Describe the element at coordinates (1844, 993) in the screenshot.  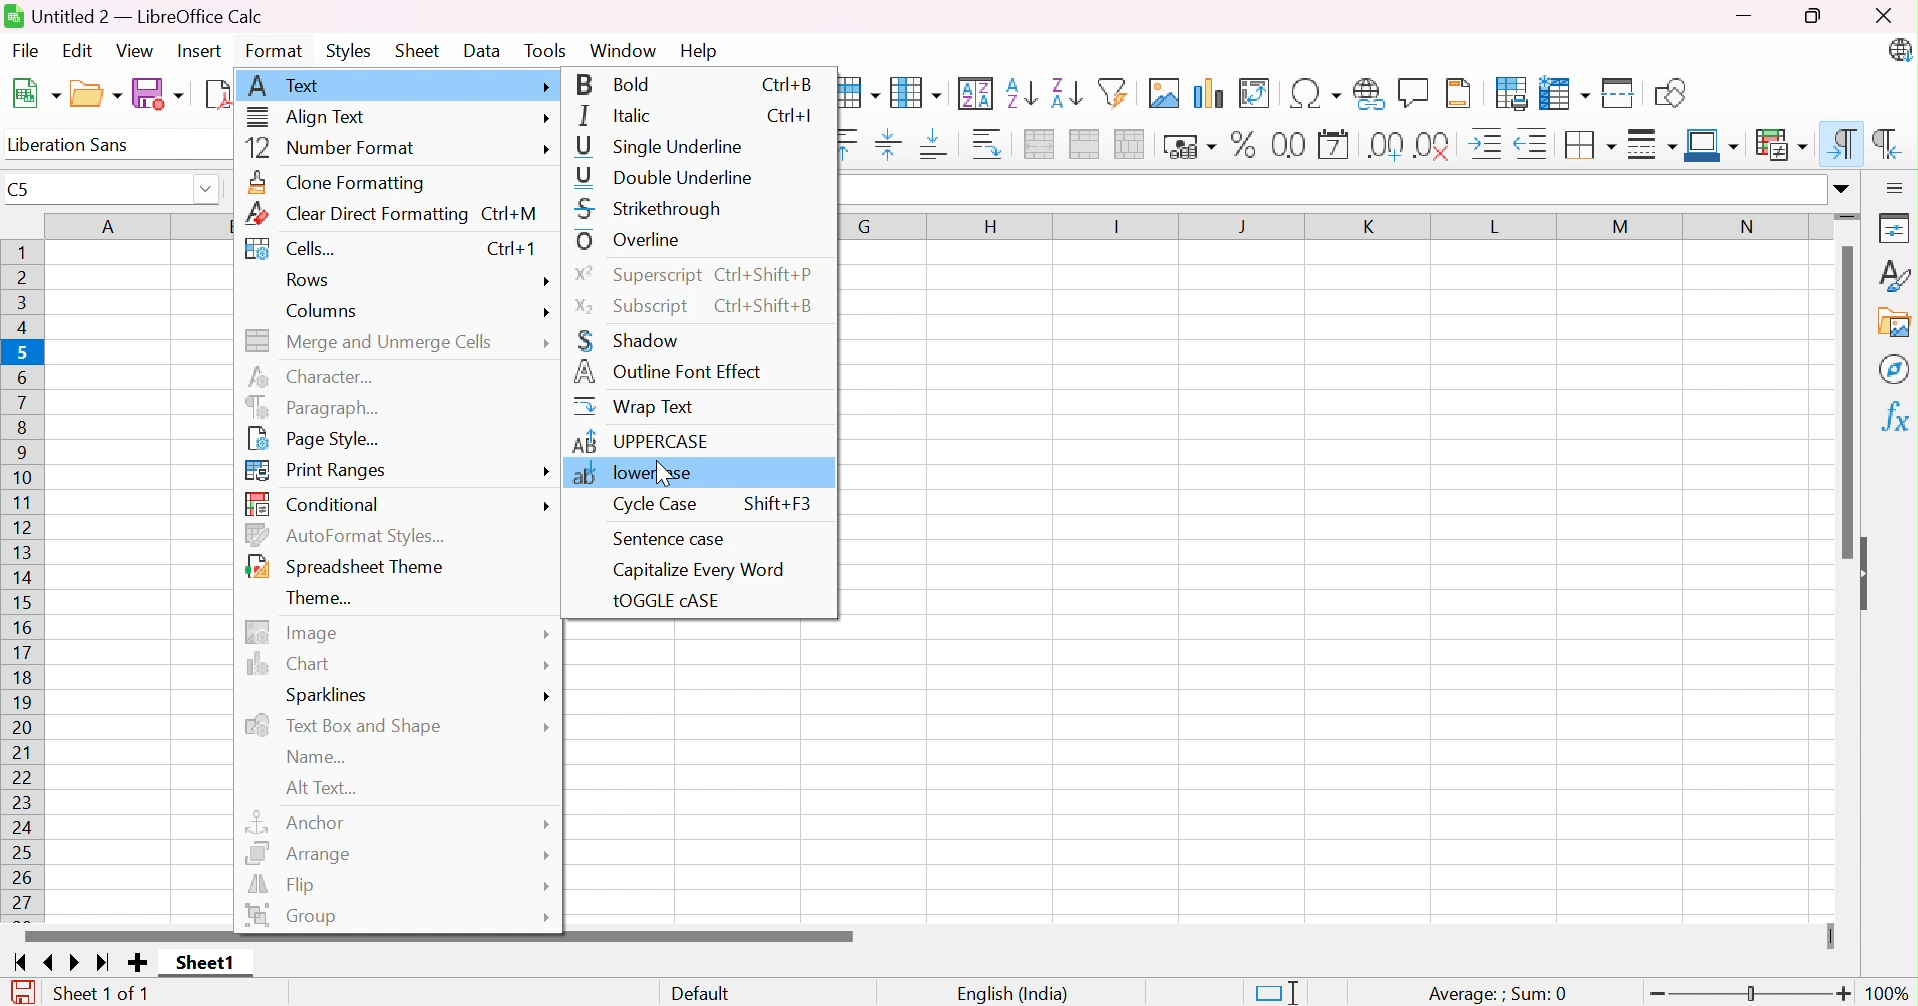
I see `Zoom In` at that location.